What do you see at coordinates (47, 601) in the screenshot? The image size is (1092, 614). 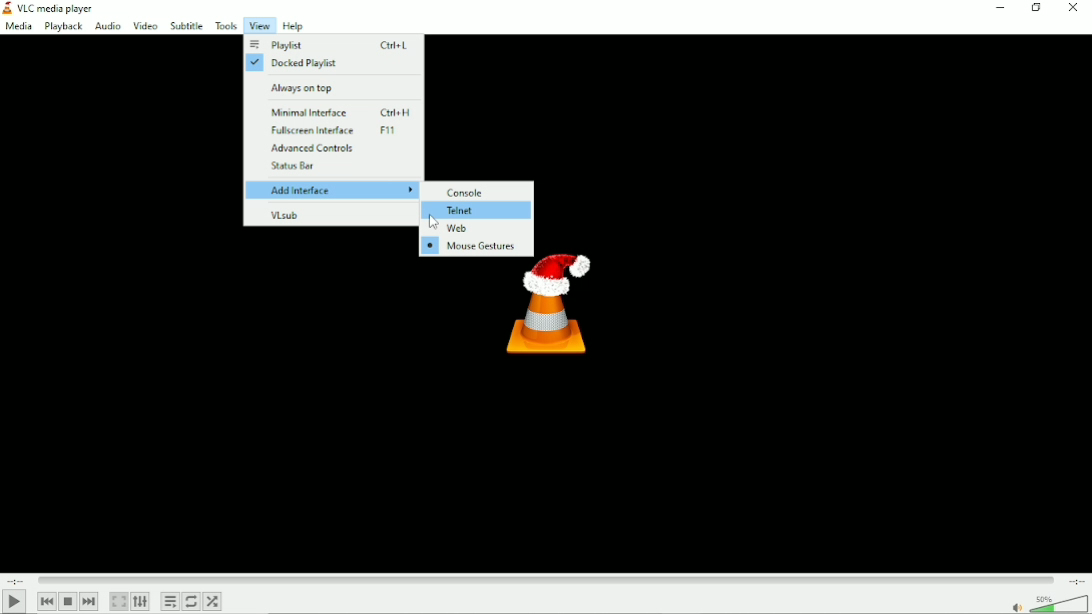 I see `Previous` at bounding box center [47, 601].